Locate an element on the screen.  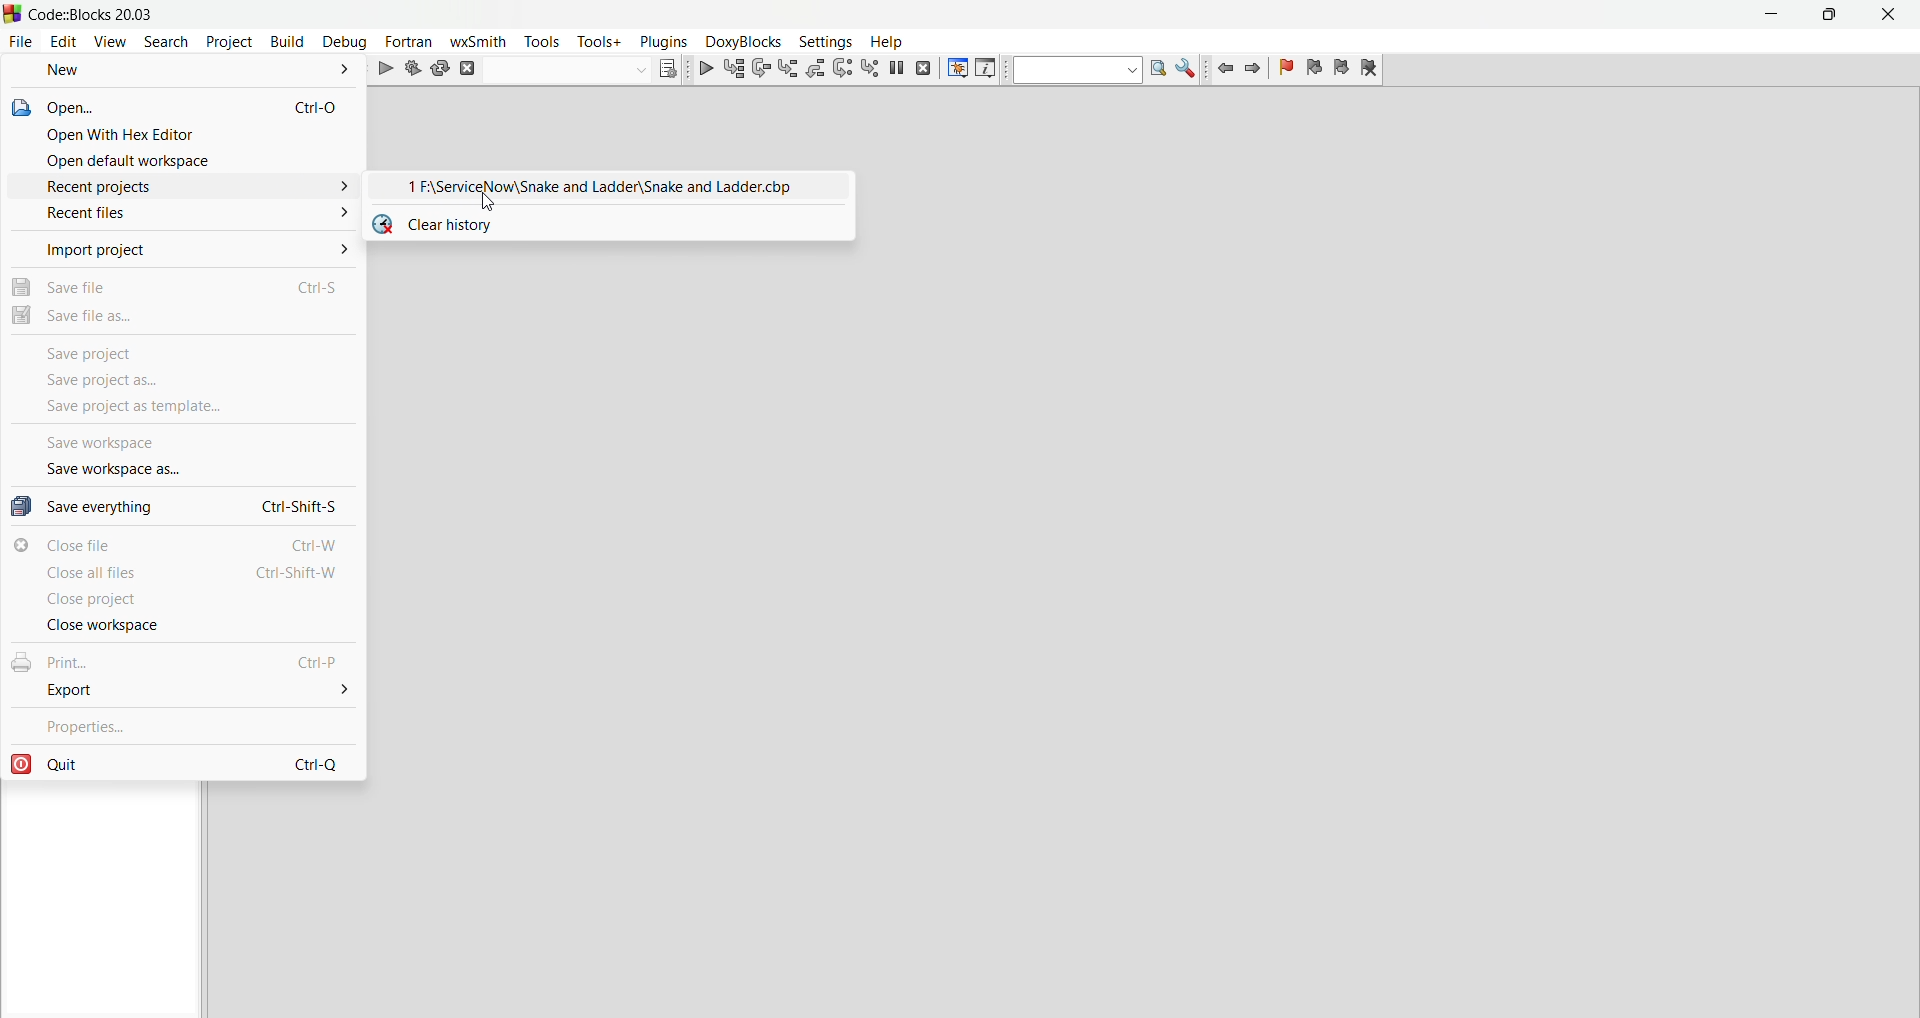
step into is located at coordinates (790, 70).